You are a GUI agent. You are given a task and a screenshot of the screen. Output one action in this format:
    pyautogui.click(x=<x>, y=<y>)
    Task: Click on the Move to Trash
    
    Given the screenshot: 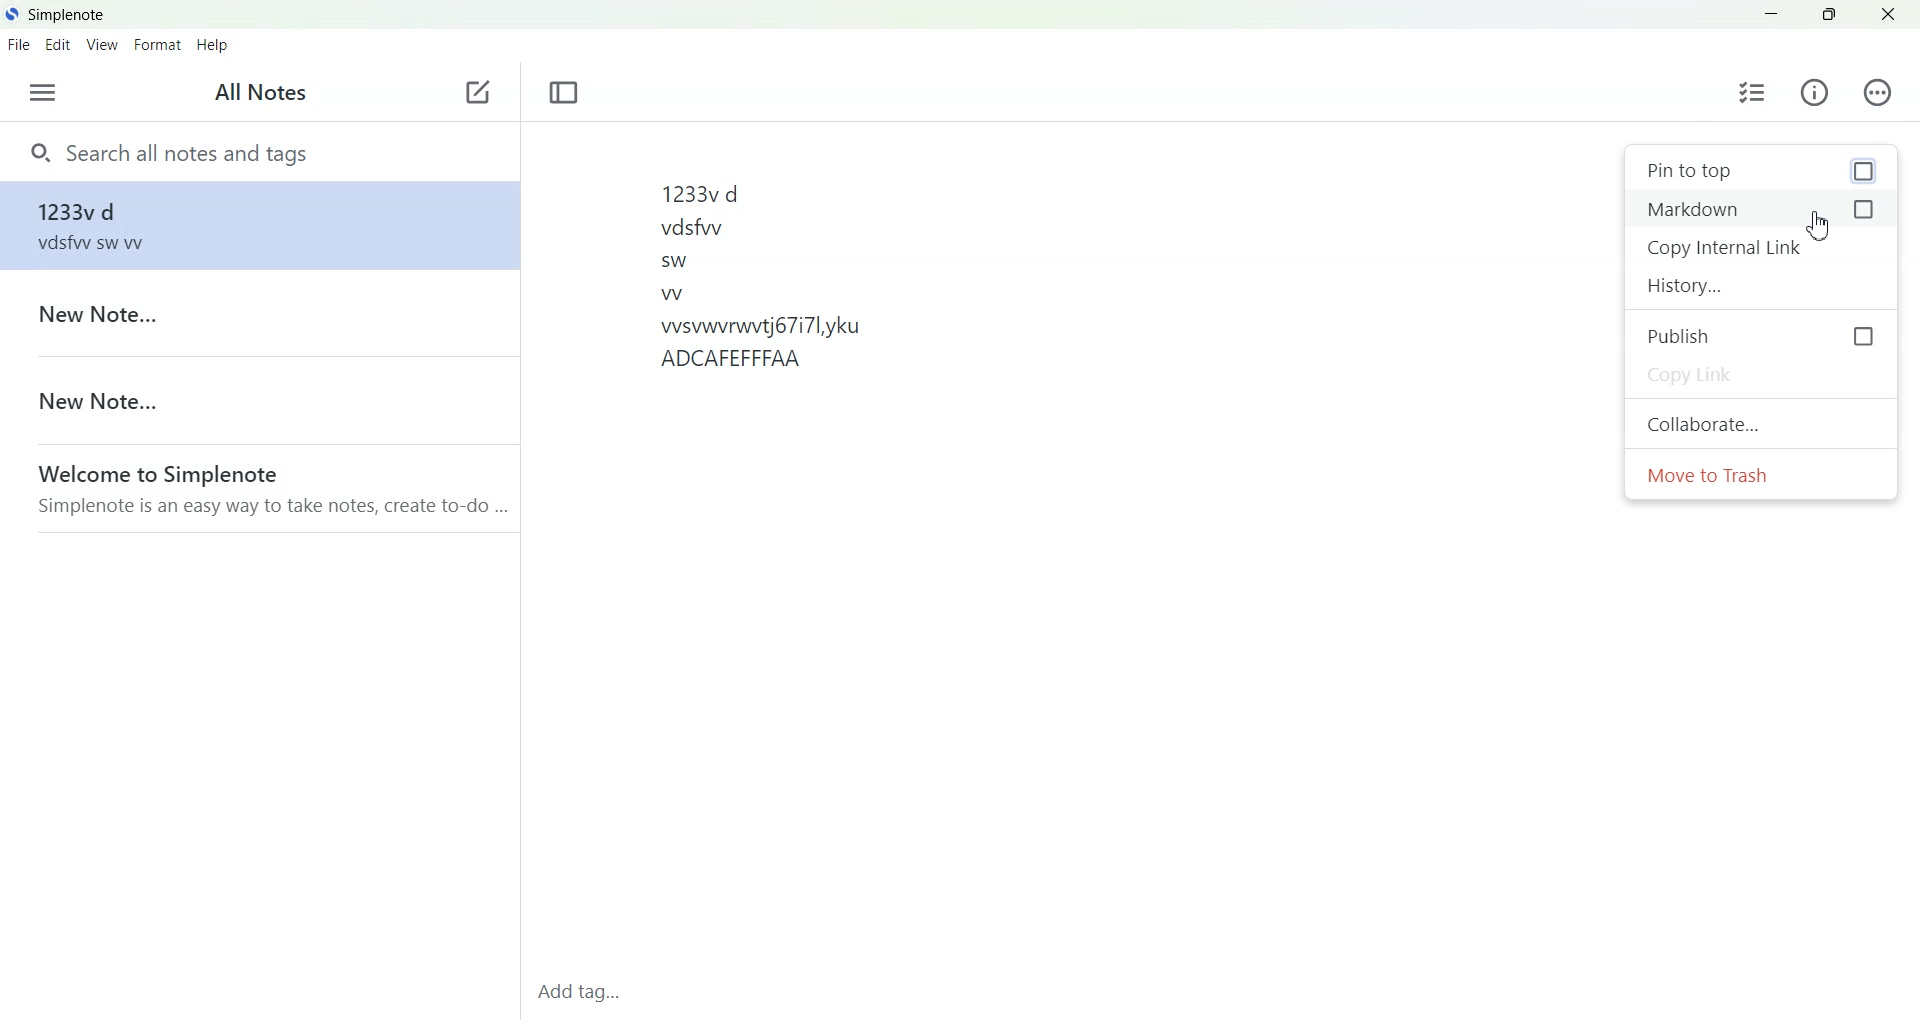 What is the action you would take?
    pyautogui.click(x=1762, y=475)
    